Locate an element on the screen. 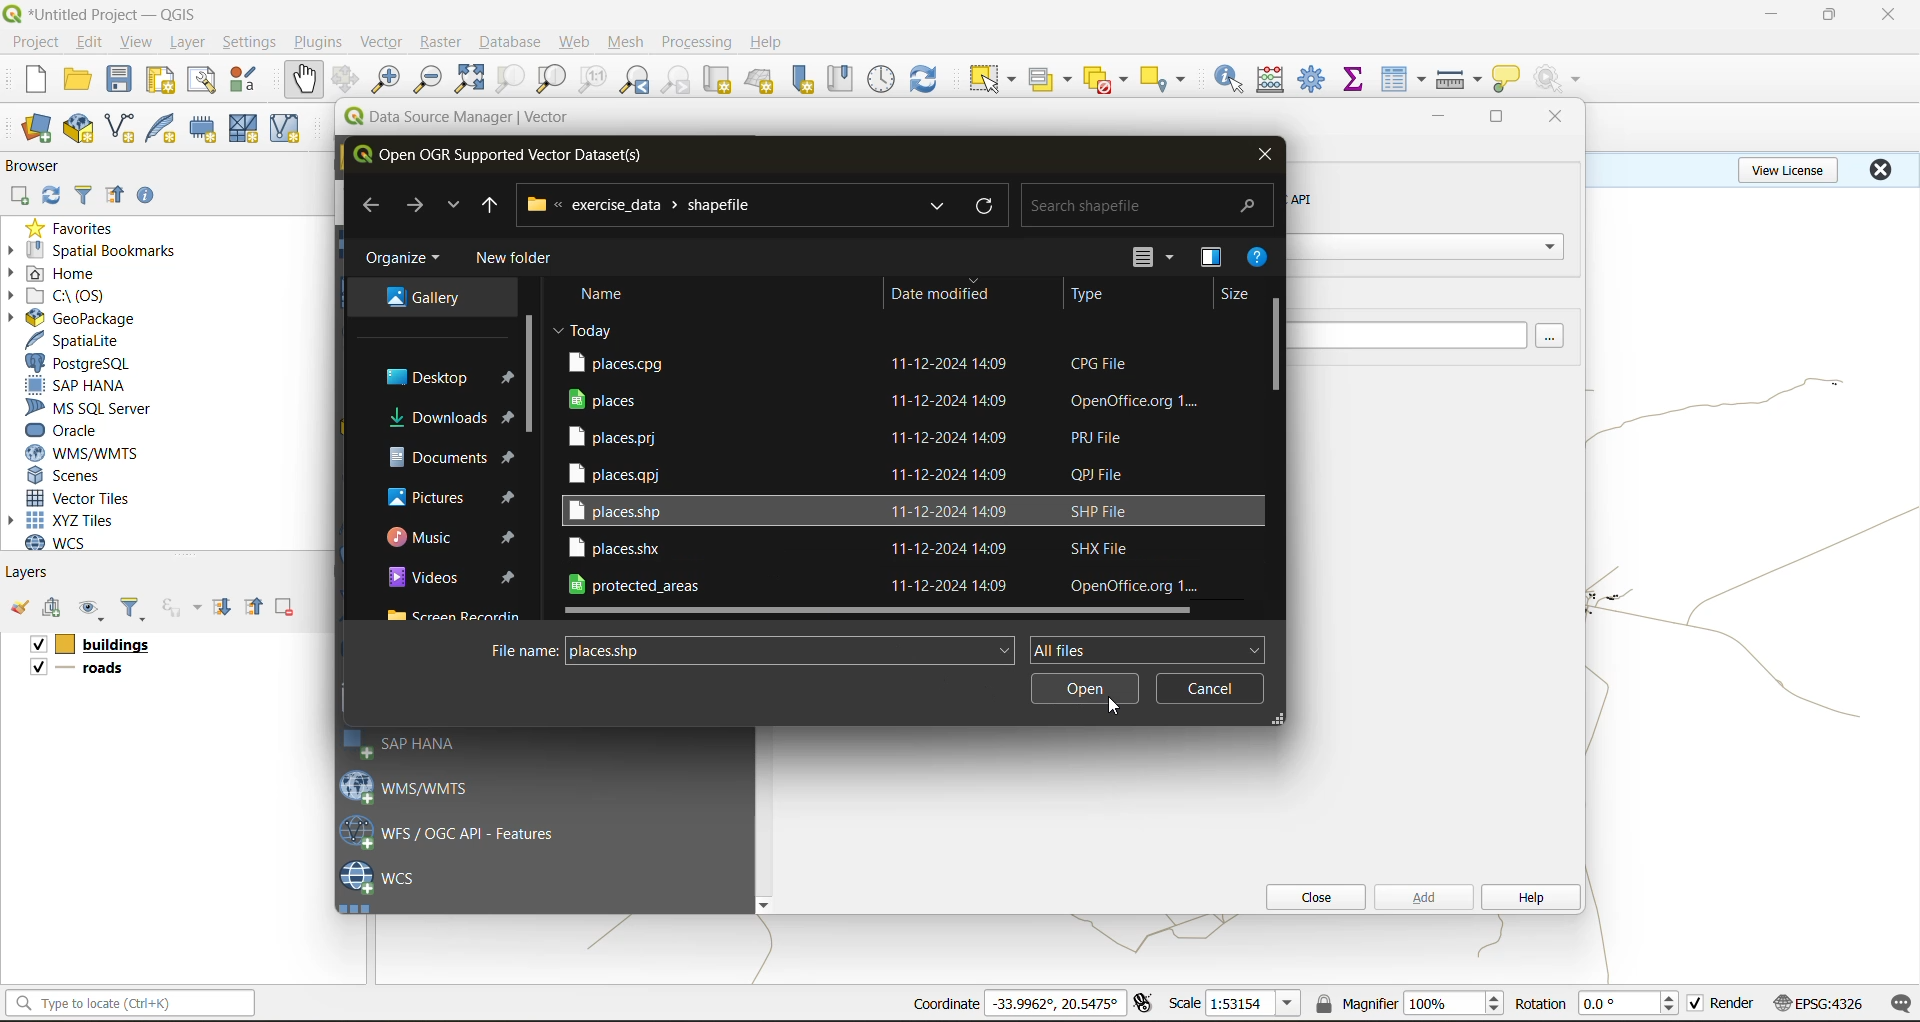  back is located at coordinates (371, 205).